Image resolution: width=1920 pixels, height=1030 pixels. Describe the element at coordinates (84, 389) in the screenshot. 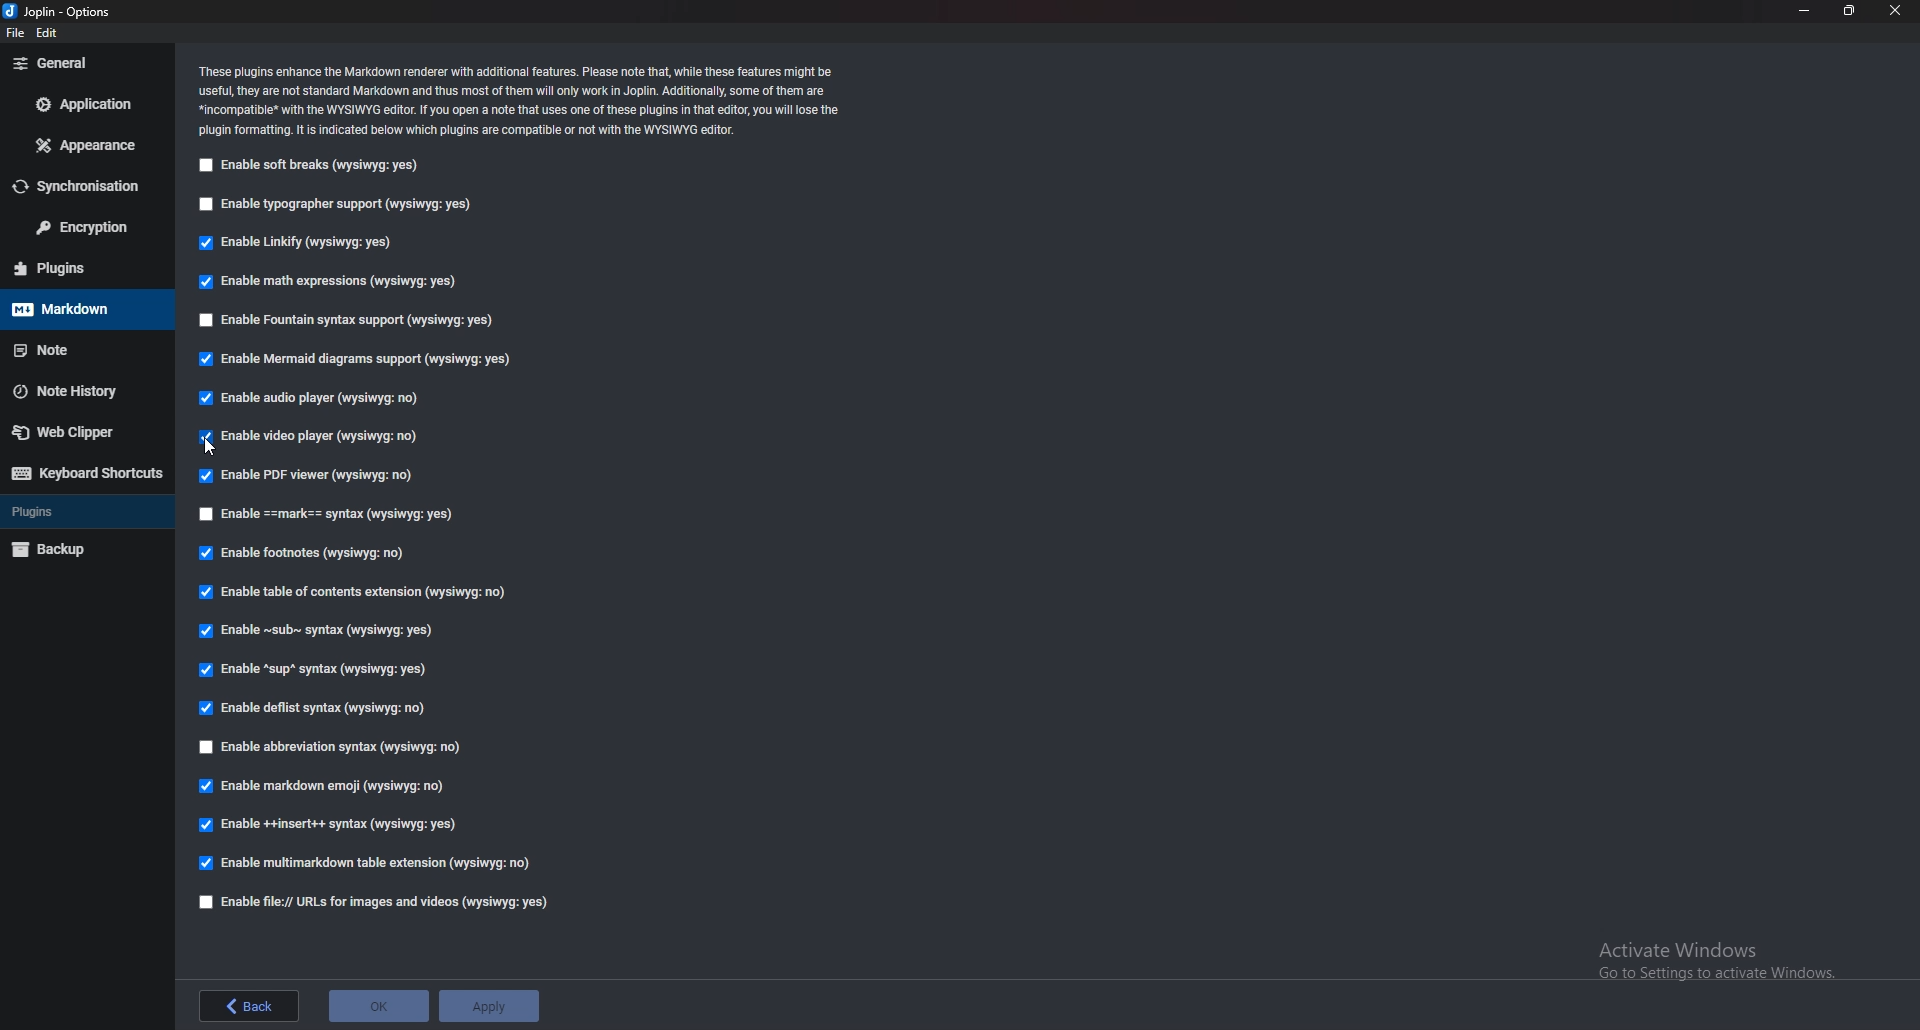

I see `note history` at that location.